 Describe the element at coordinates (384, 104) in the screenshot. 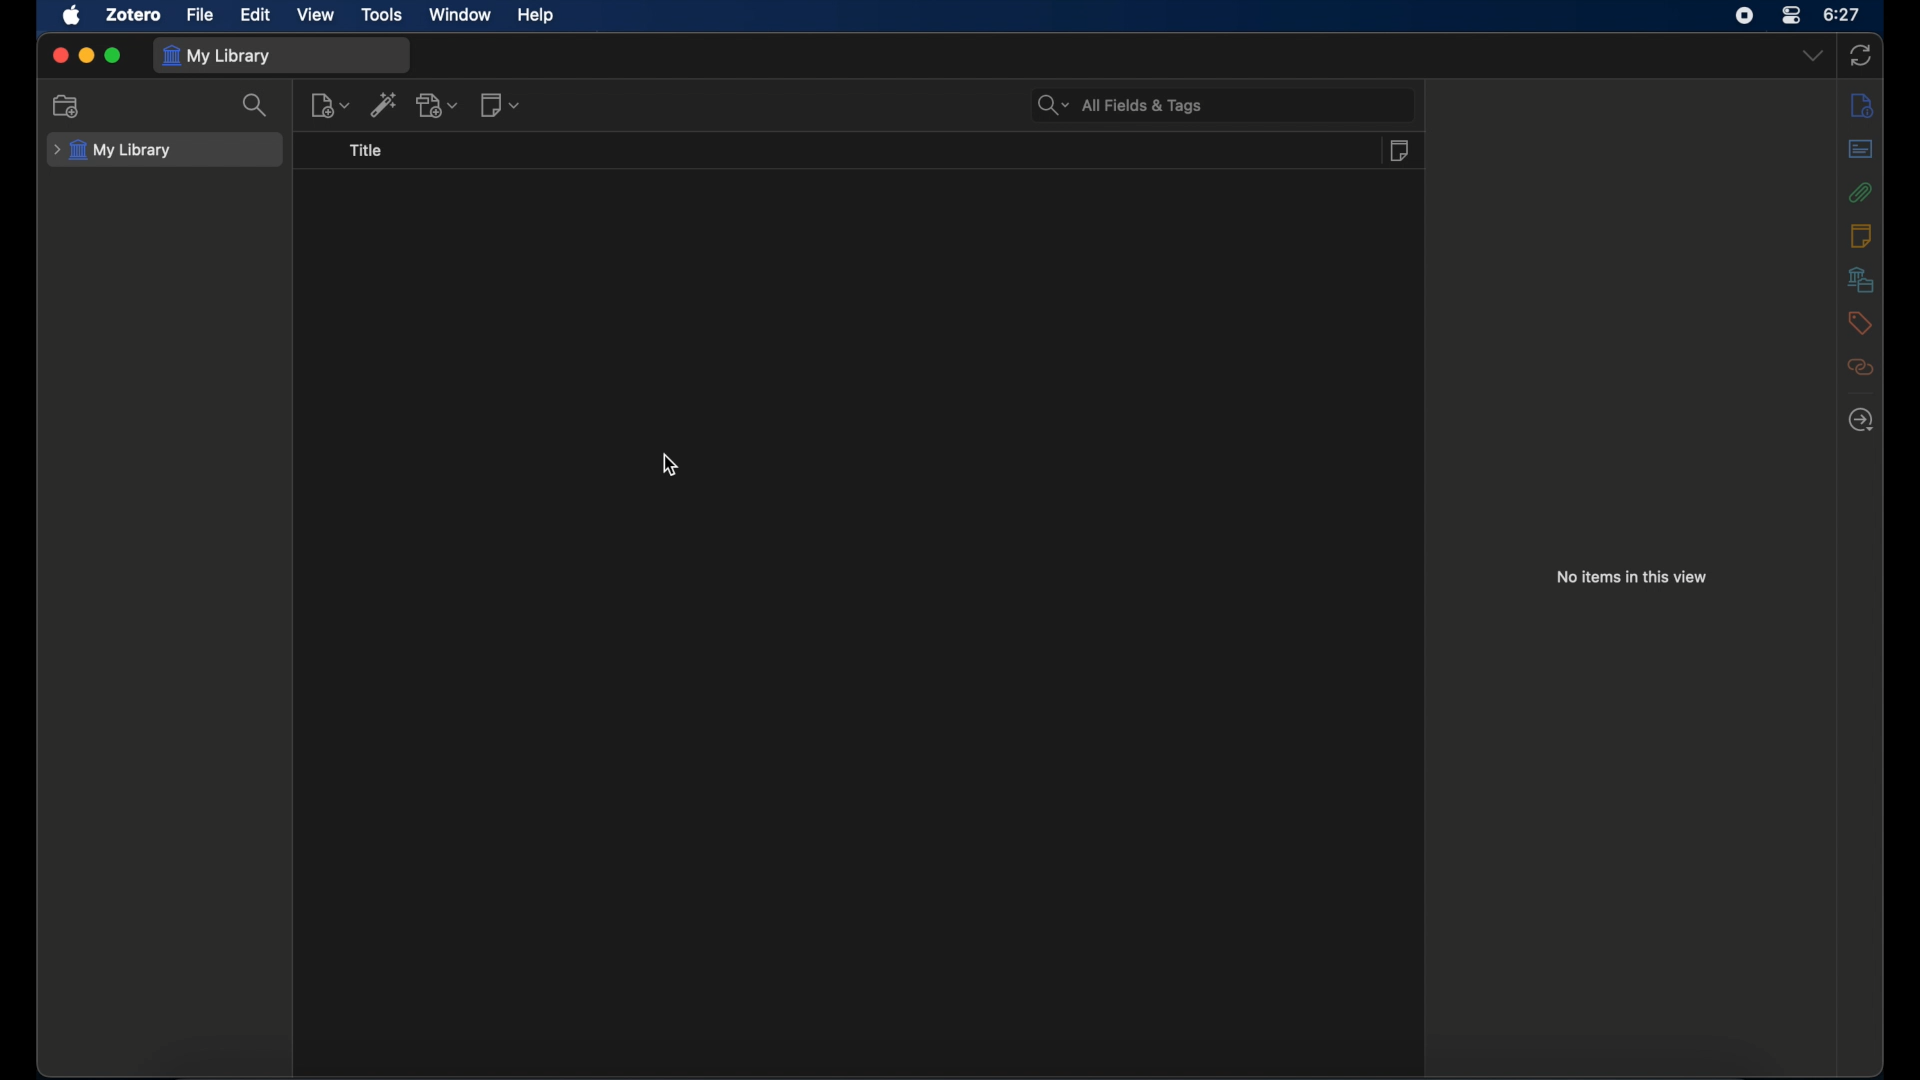

I see `add item by identifier` at that location.